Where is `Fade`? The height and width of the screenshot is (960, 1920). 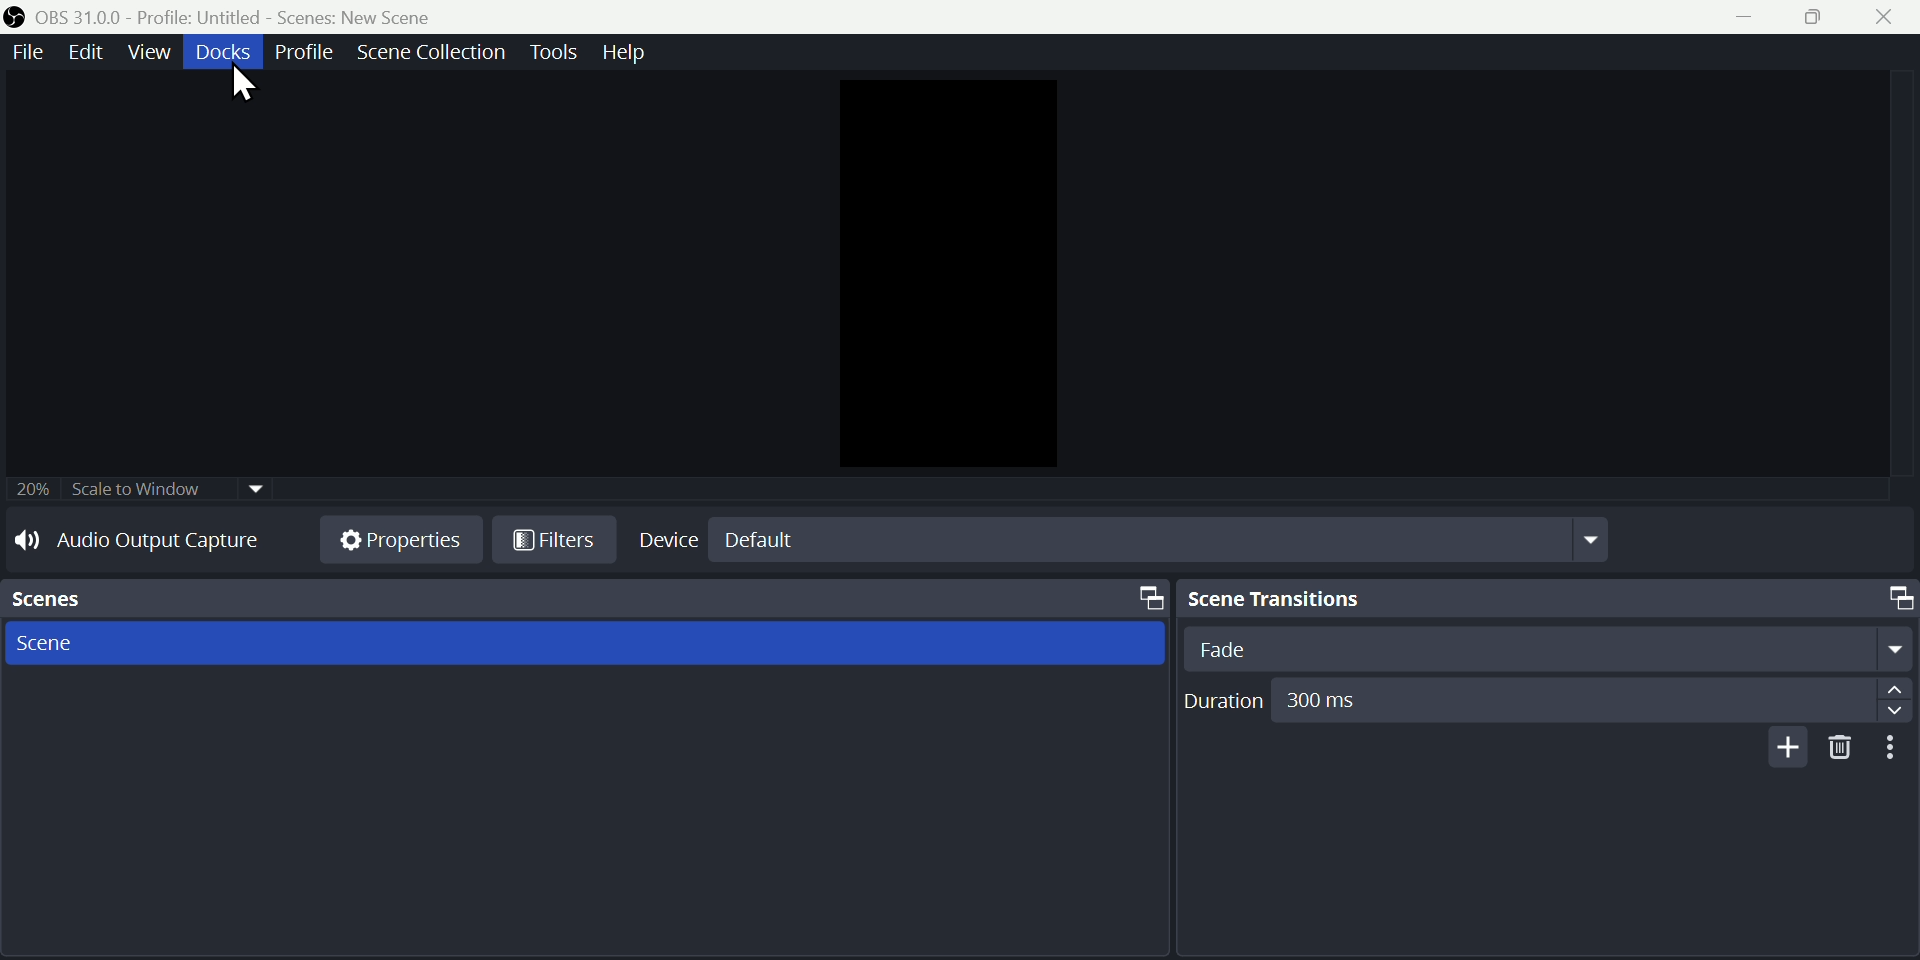 Fade is located at coordinates (1548, 649).